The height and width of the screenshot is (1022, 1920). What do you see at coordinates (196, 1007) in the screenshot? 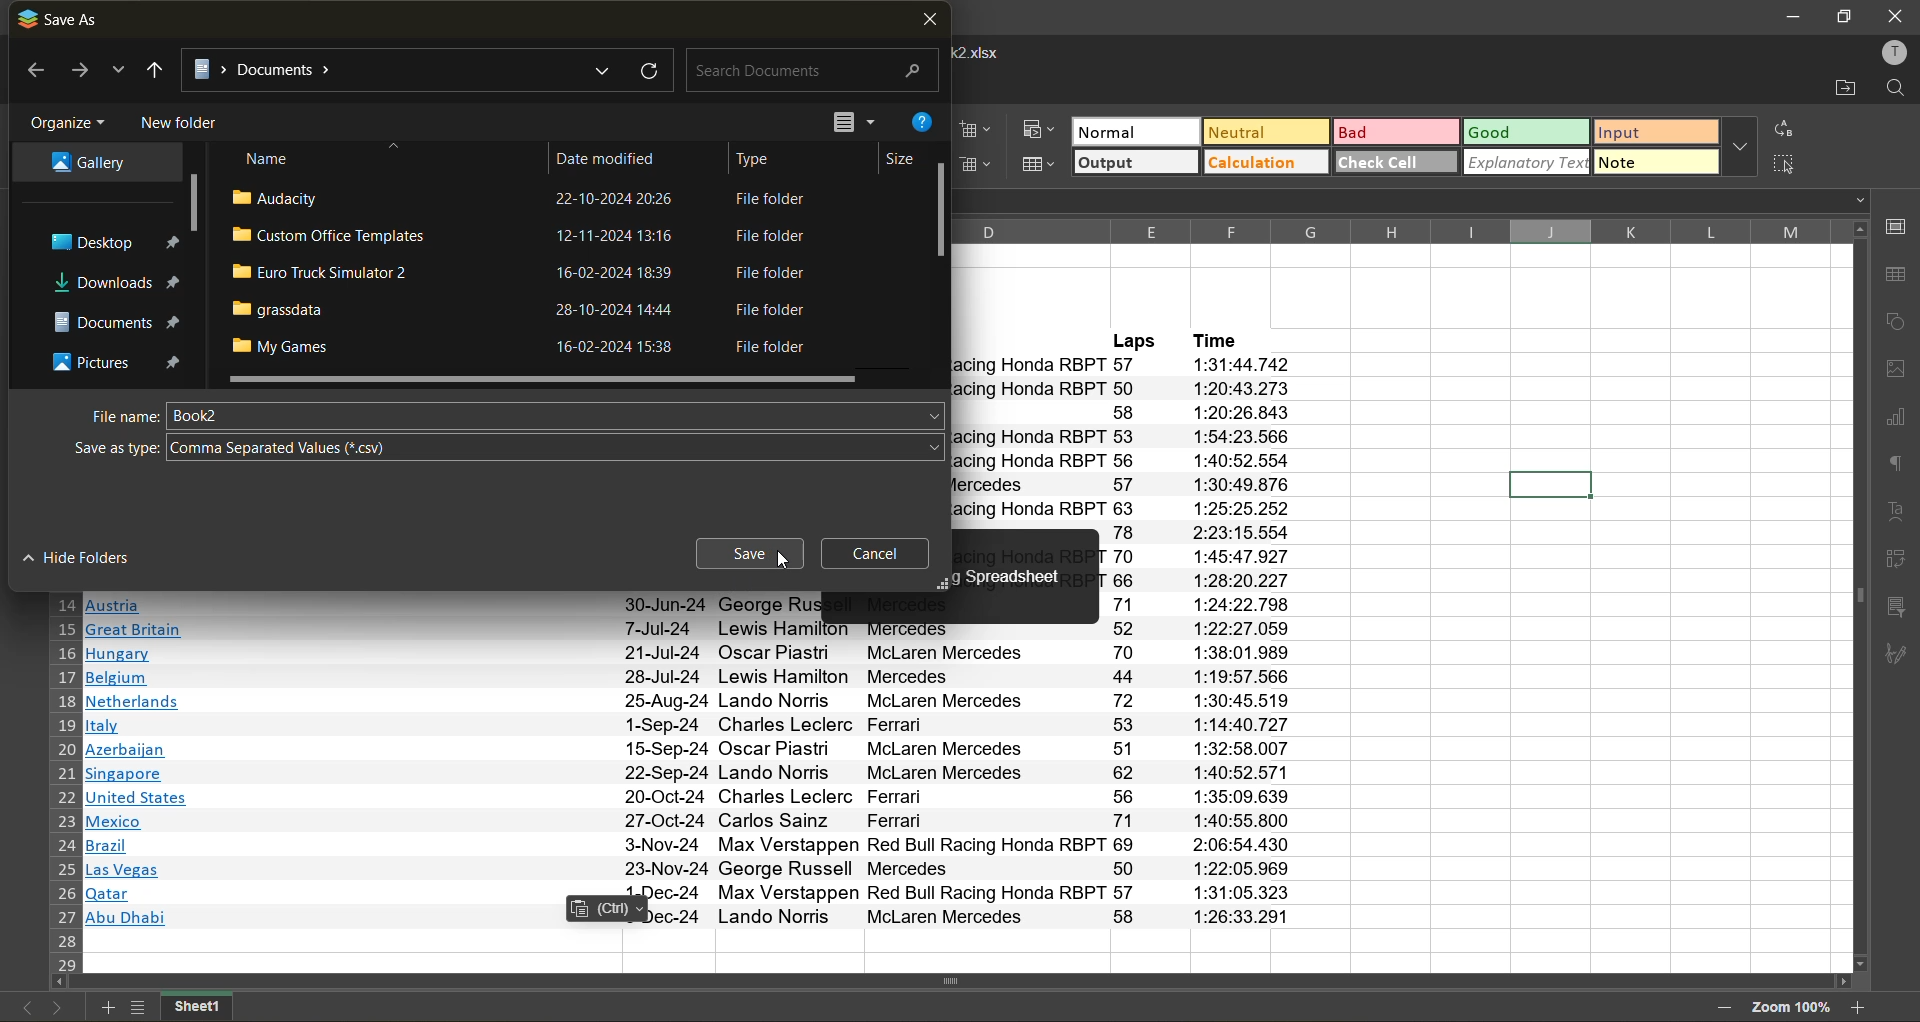
I see `sheet name` at bounding box center [196, 1007].